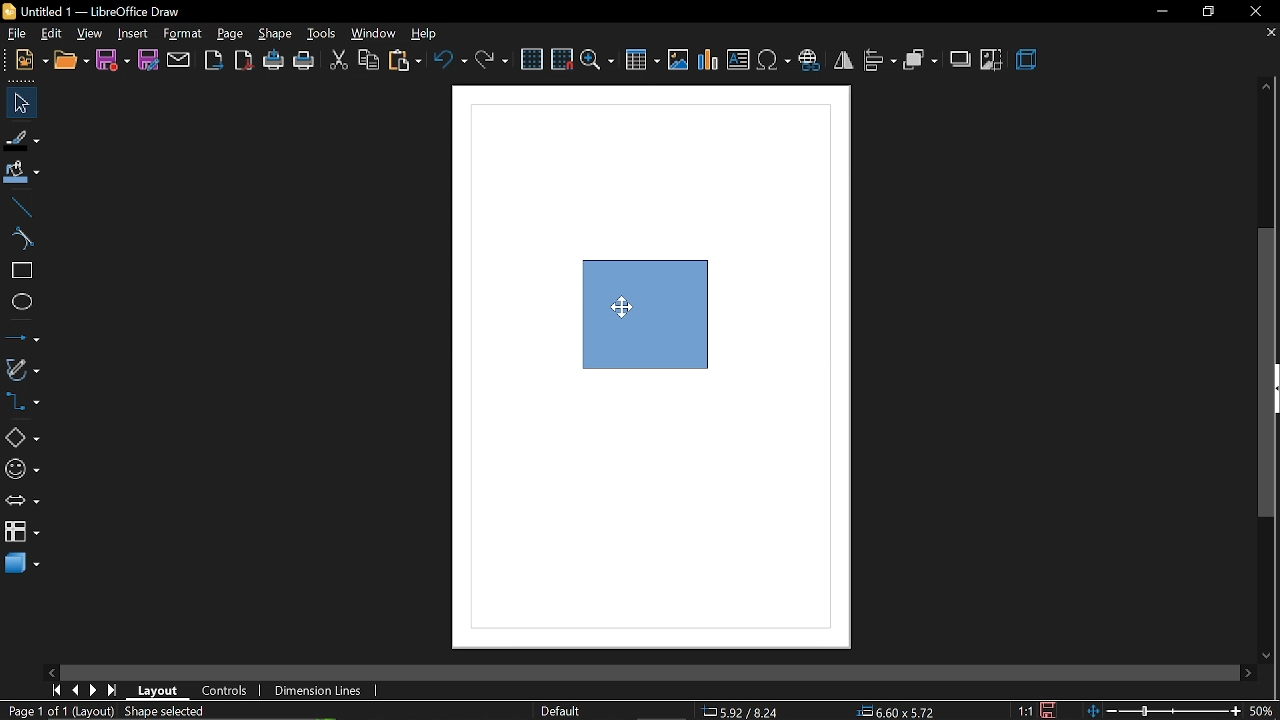 This screenshot has width=1280, height=720. What do you see at coordinates (810, 62) in the screenshot?
I see `Insert hyperlink` at bounding box center [810, 62].